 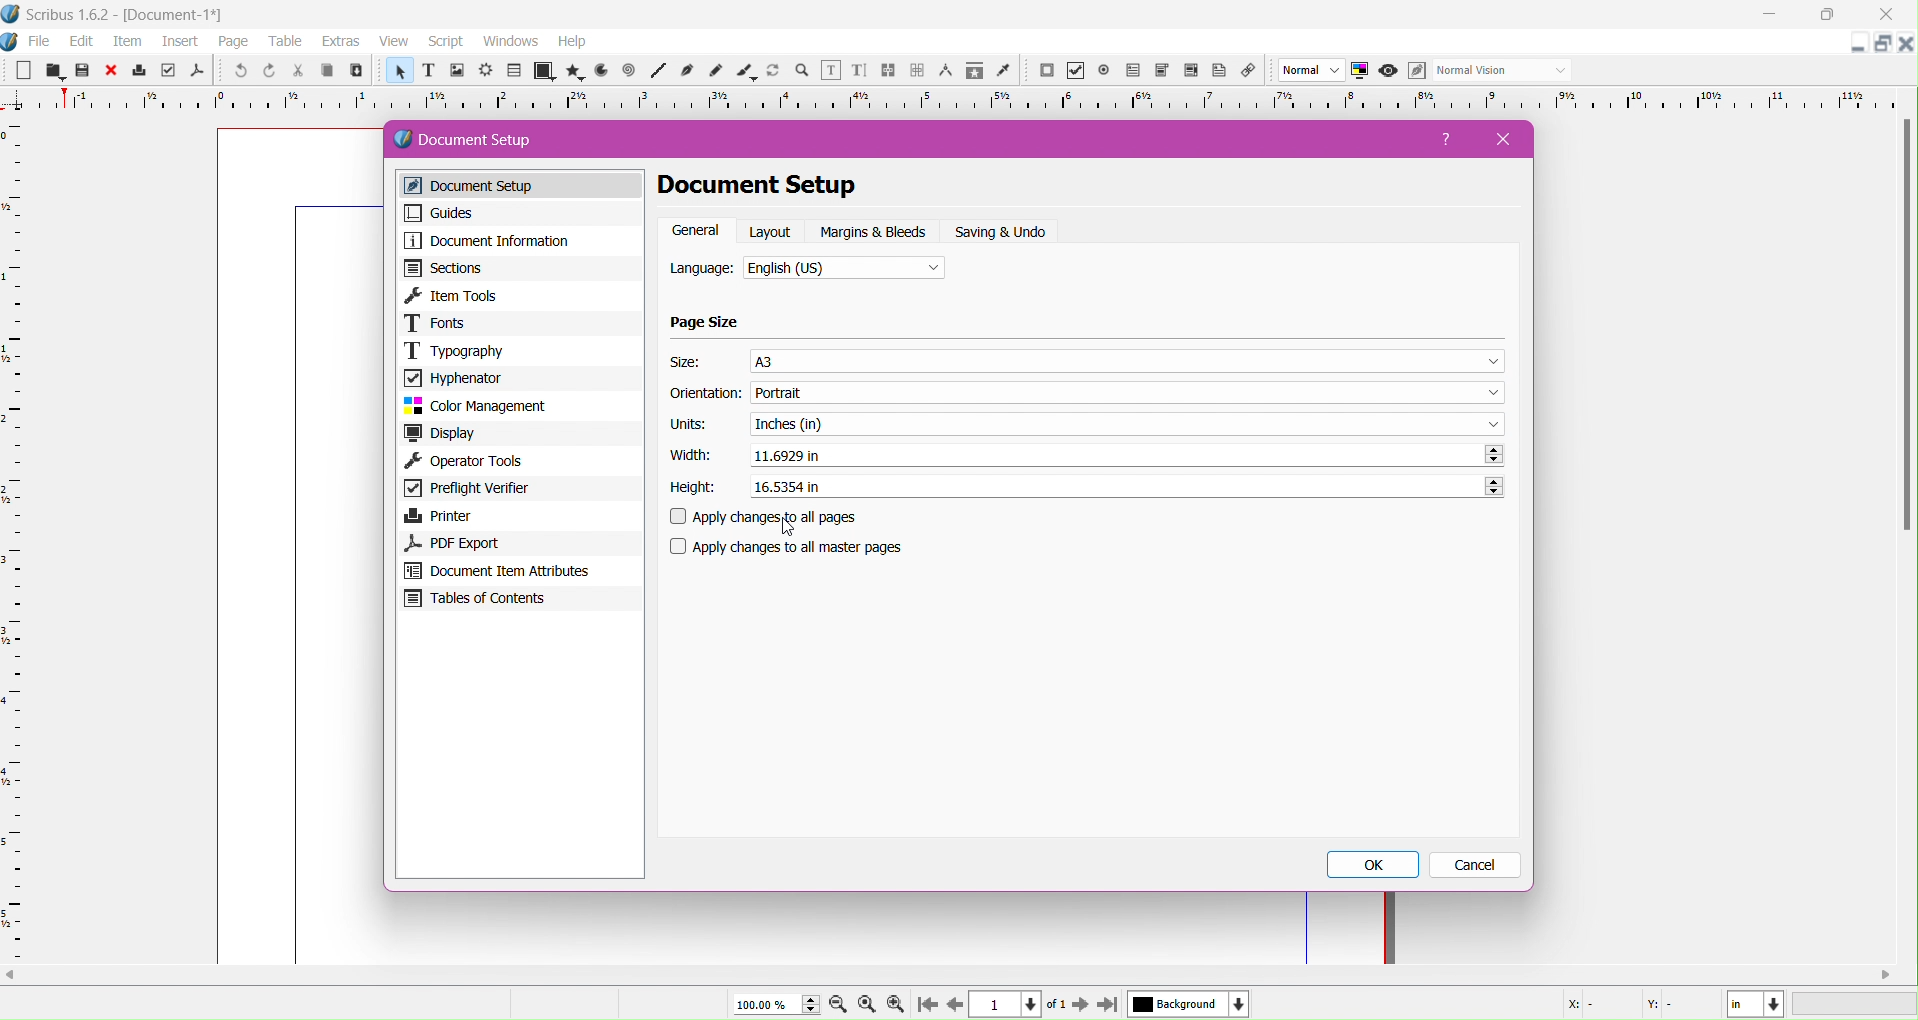 What do you see at coordinates (696, 231) in the screenshot?
I see `General` at bounding box center [696, 231].